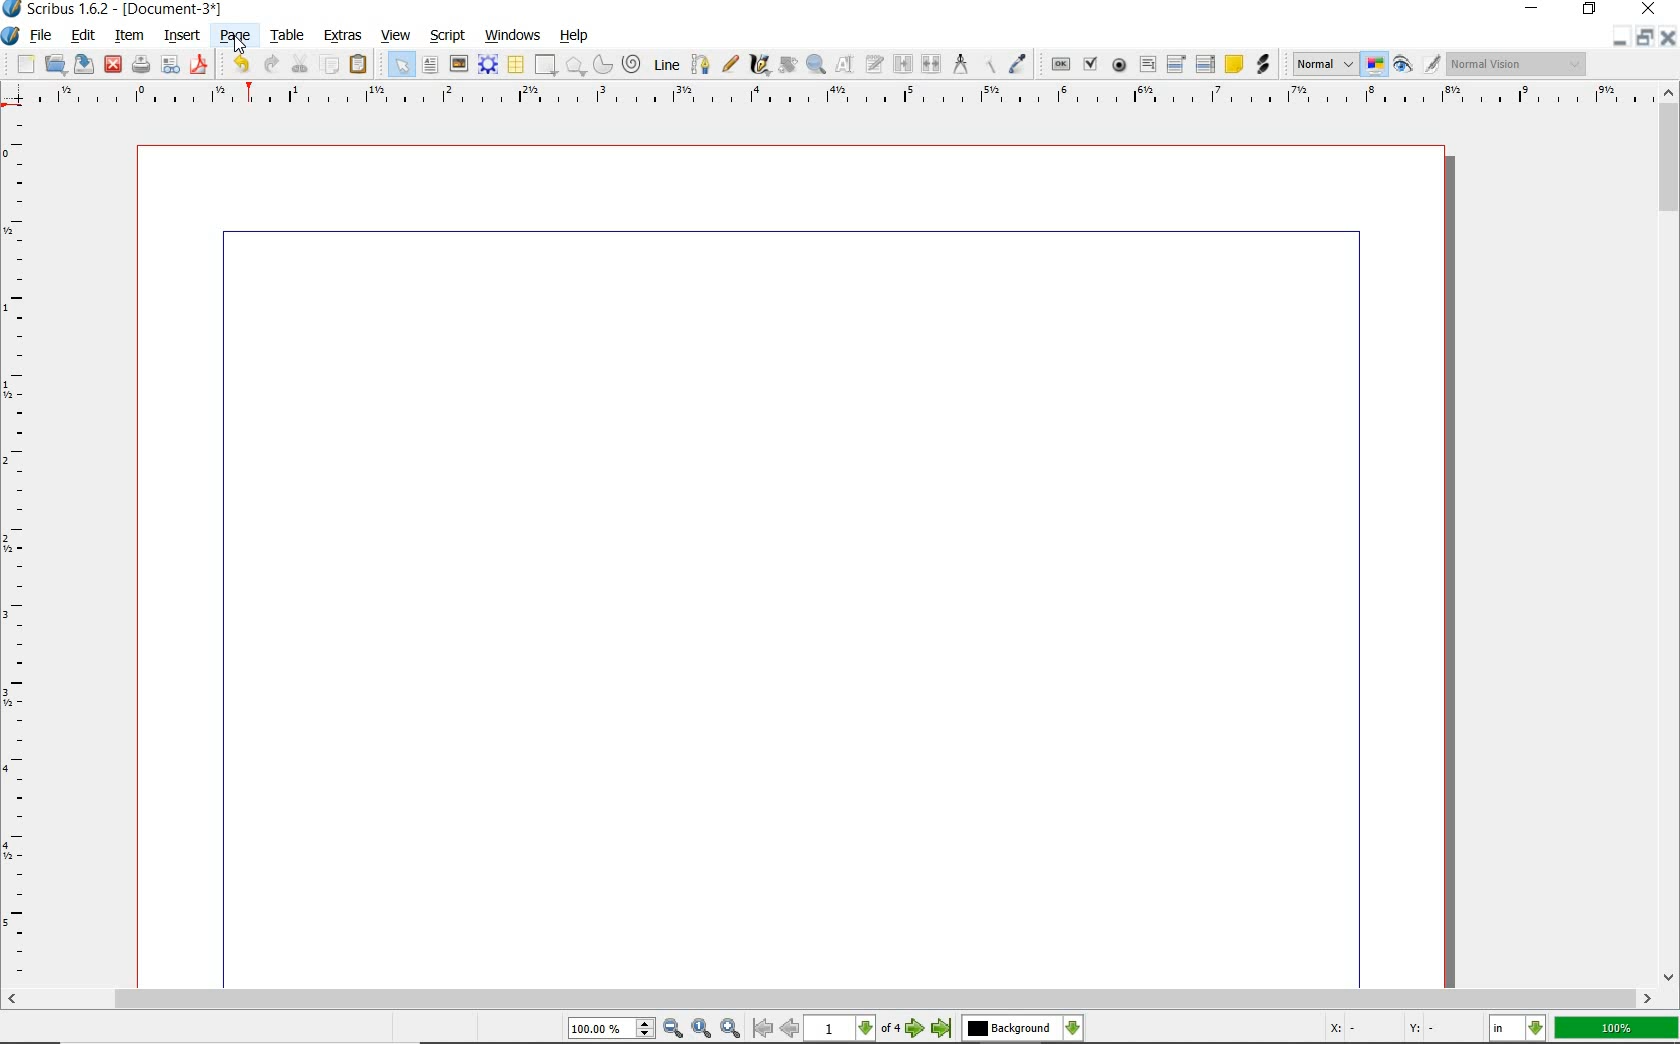  I want to click on text frame, so click(429, 66).